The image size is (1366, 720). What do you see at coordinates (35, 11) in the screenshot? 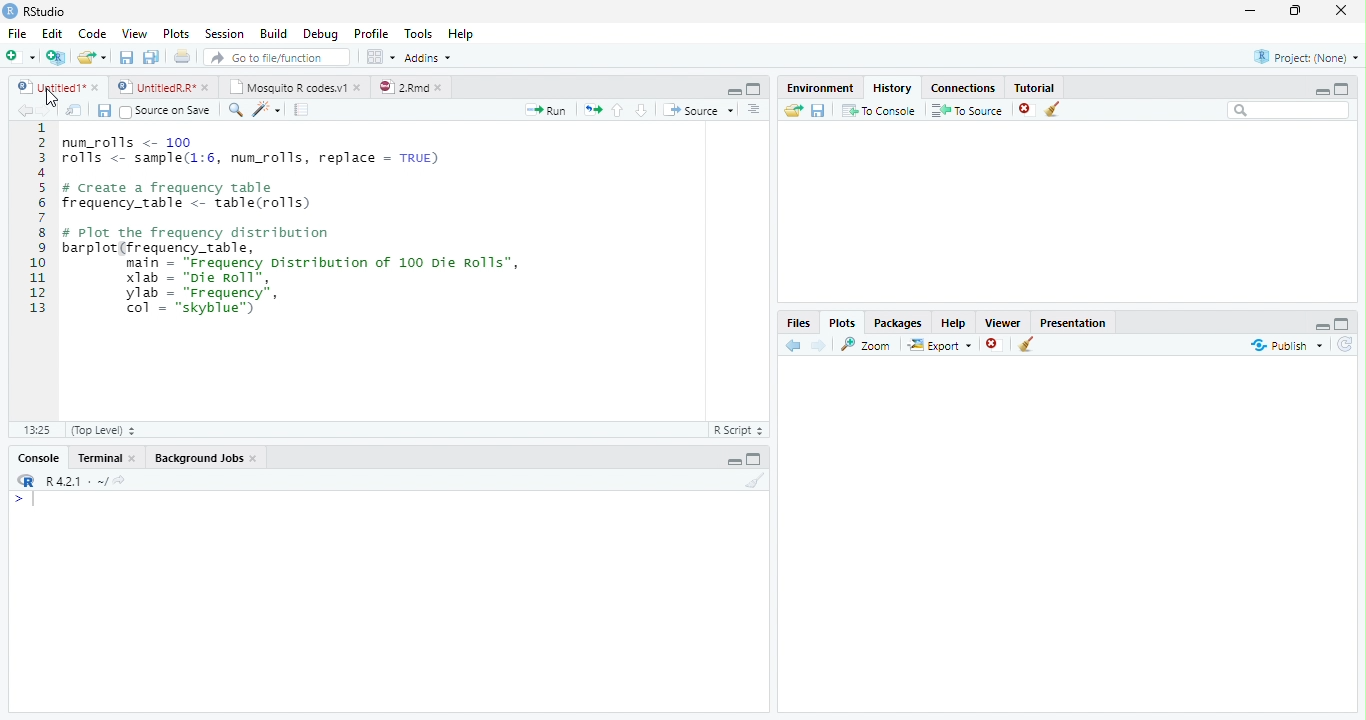
I see `RStudio` at bounding box center [35, 11].